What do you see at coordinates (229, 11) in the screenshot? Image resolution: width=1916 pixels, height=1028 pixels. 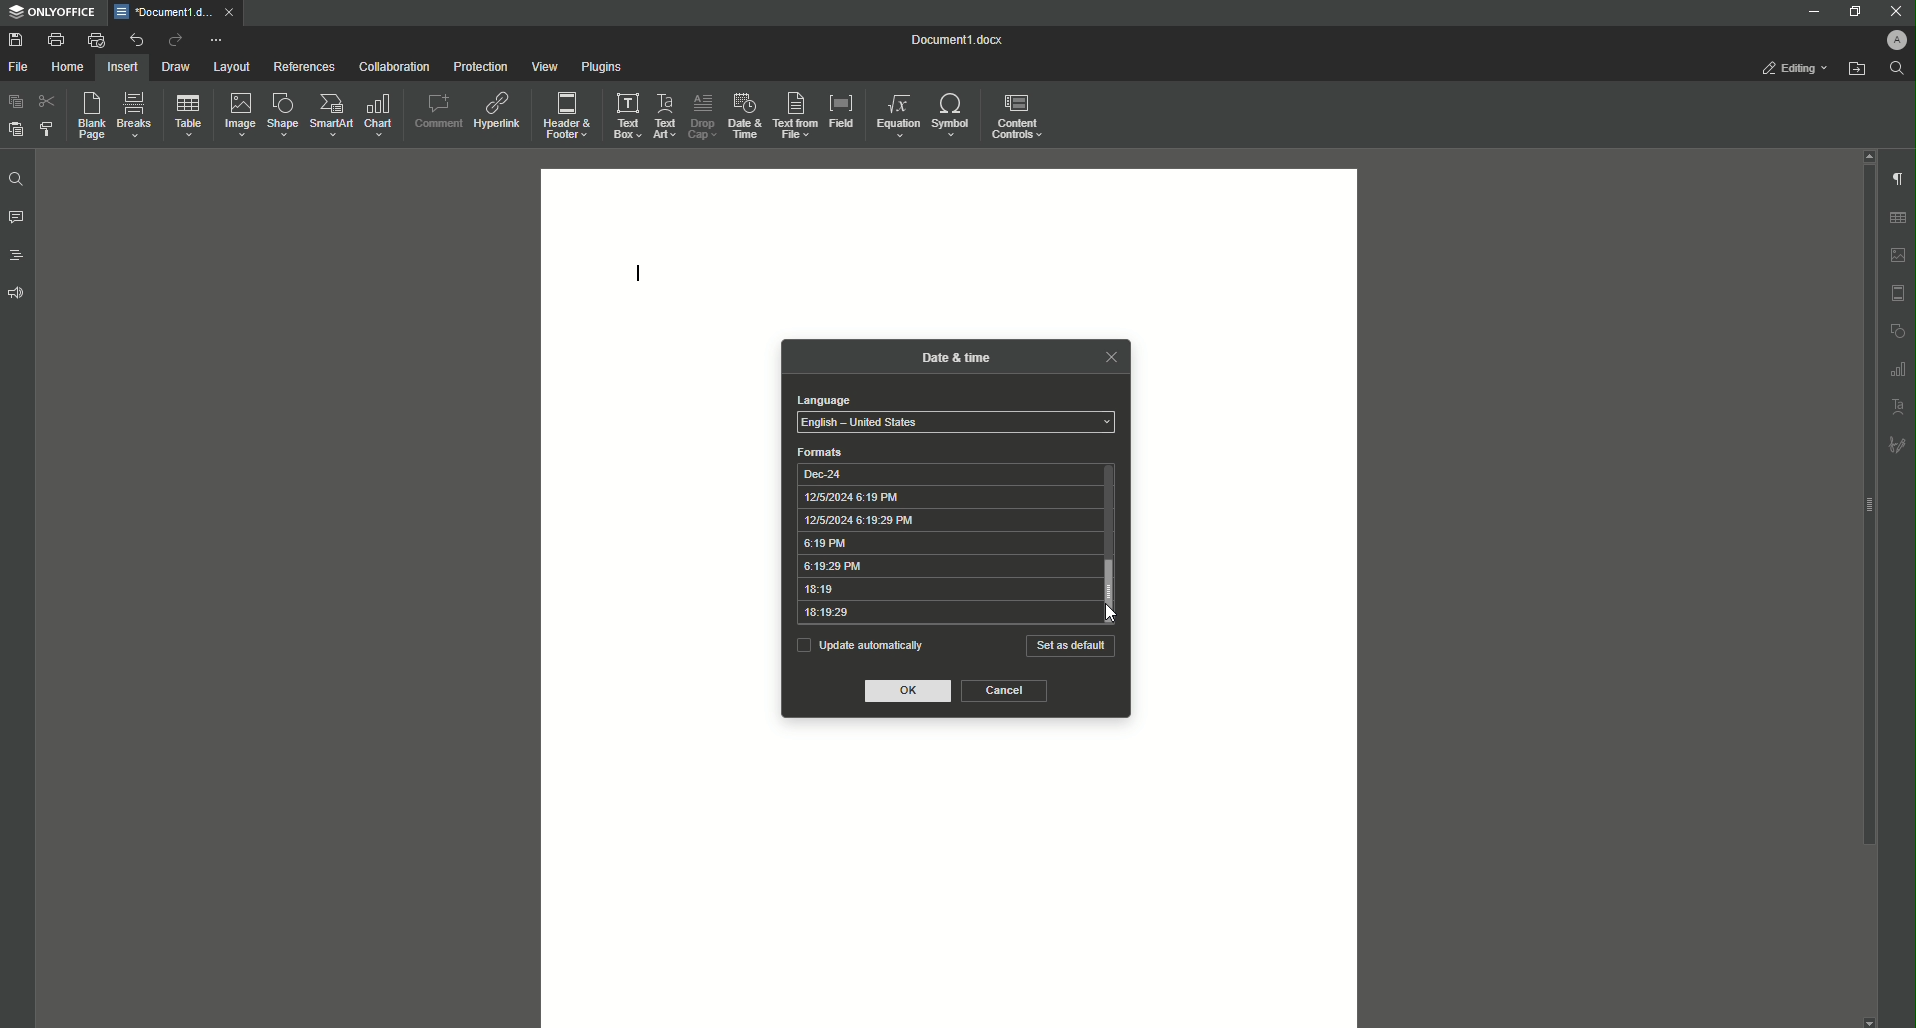 I see `close` at bounding box center [229, 11].